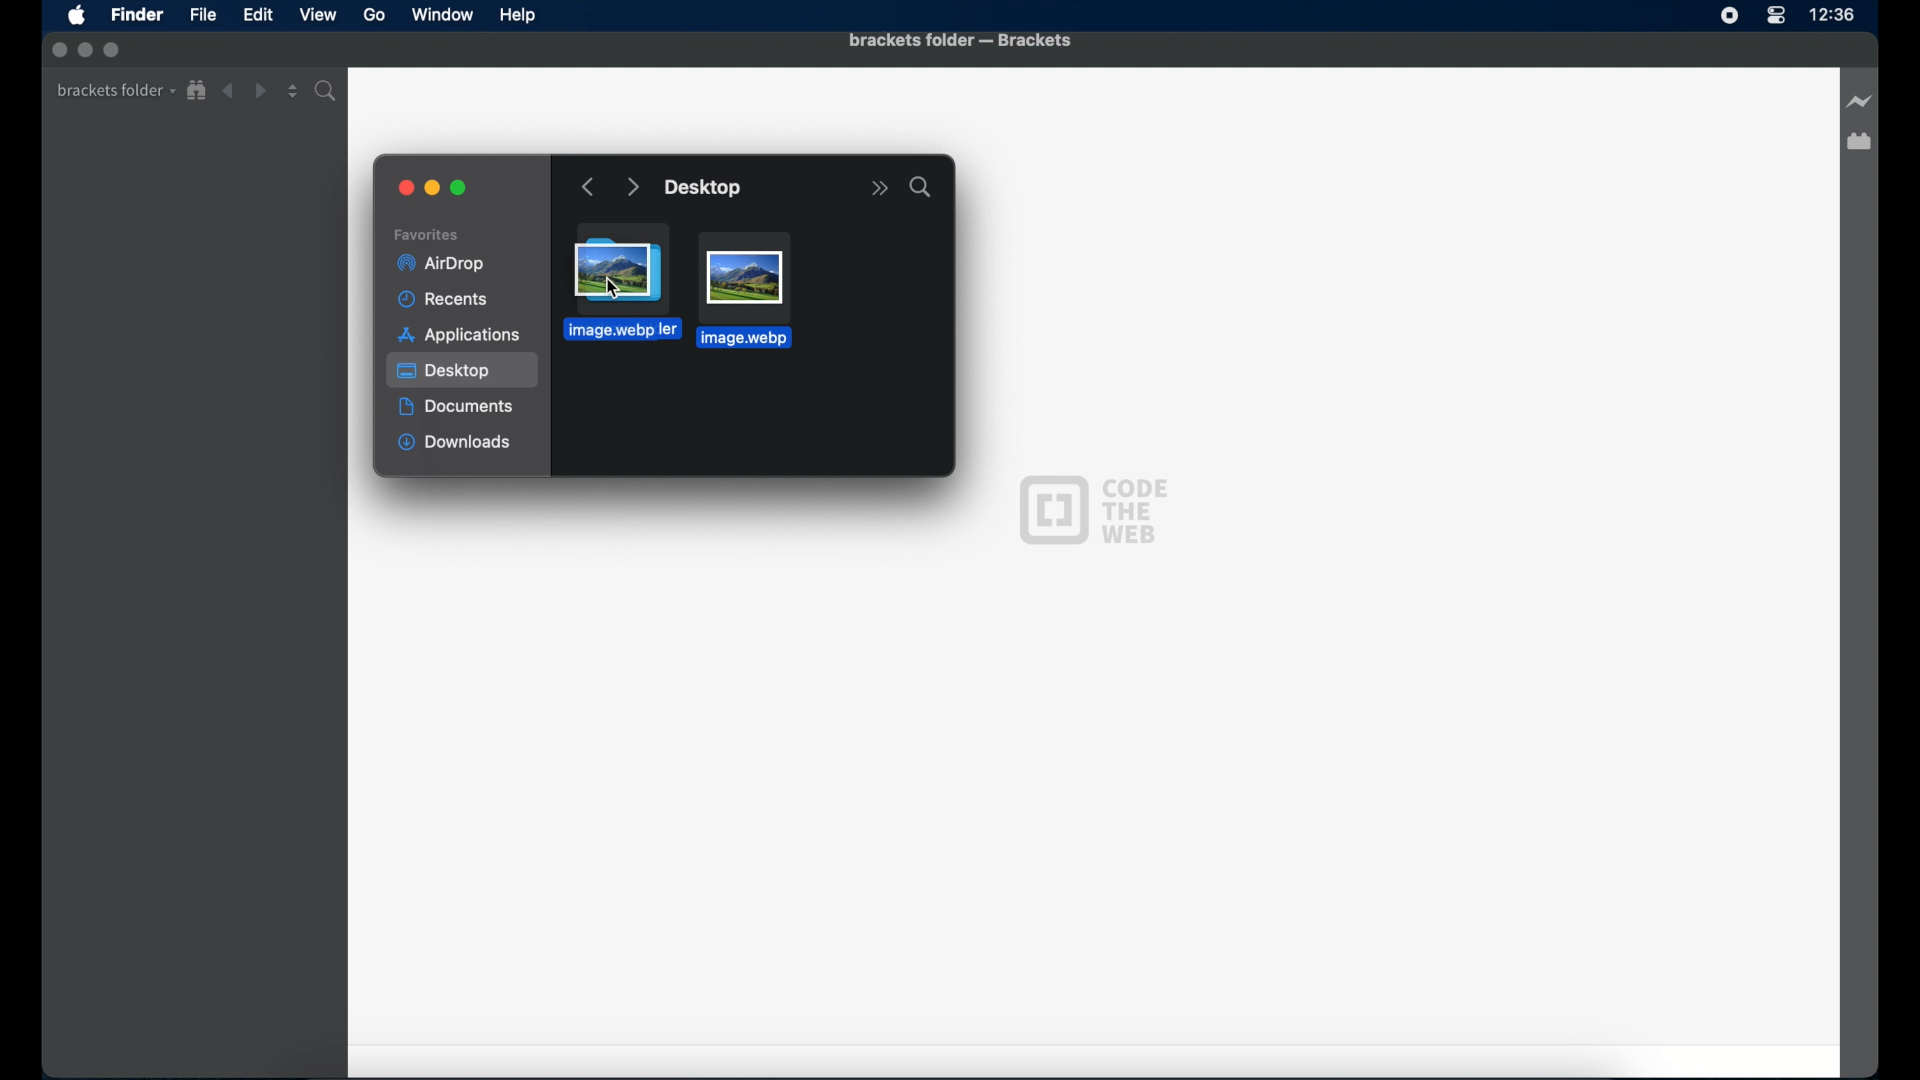  Describe the element at coordinates (459, 335) in the screenshot. I see `applications` at that location.